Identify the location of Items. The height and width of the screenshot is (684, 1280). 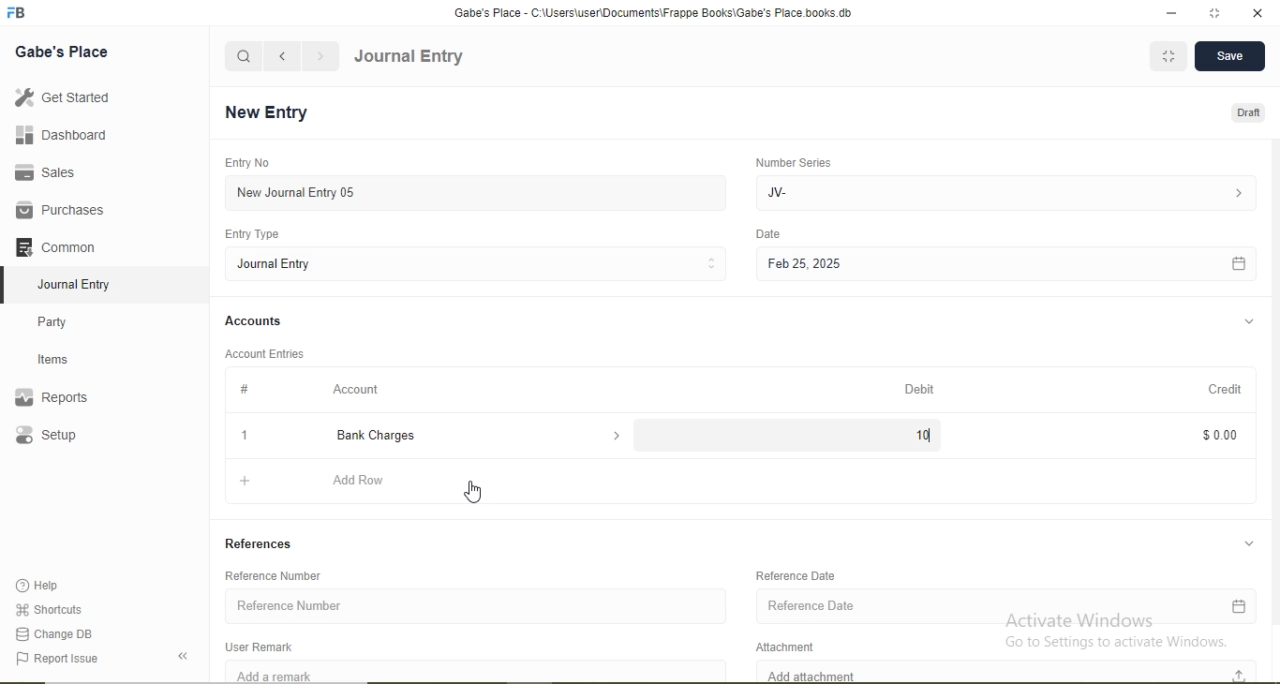
(65, 359).